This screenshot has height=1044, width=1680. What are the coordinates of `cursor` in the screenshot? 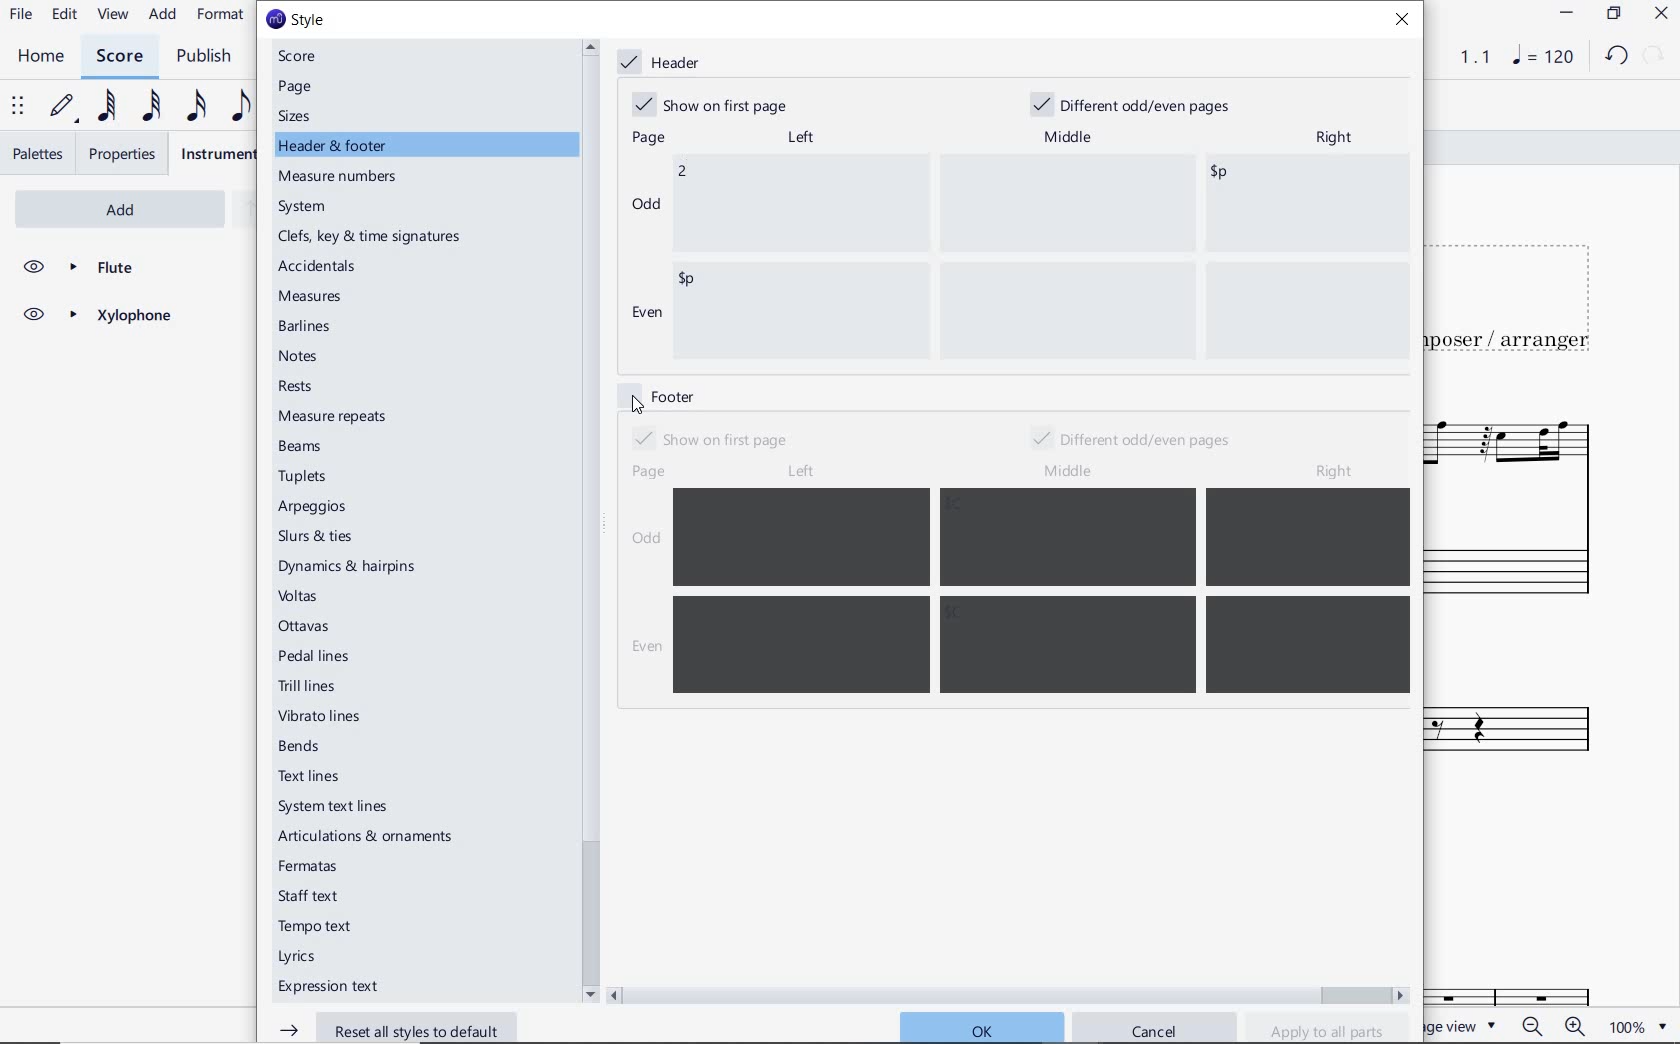 It's located at (634, 406).